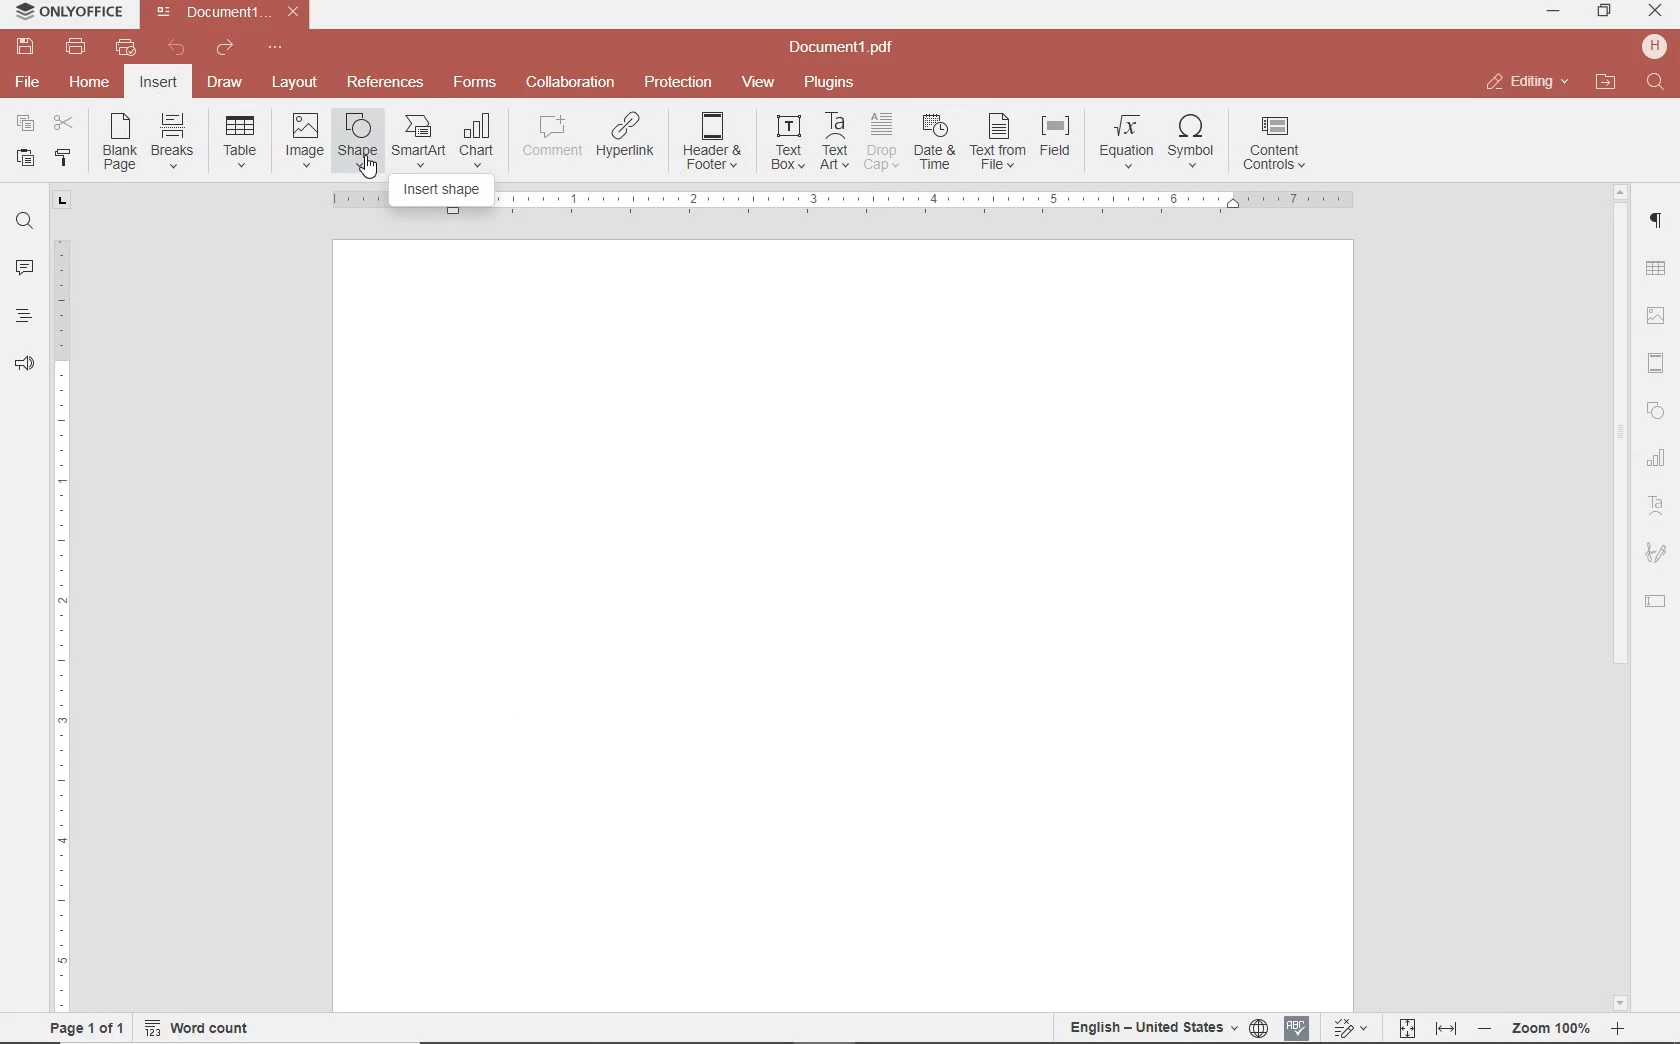  Describe the element at coordinates (1274, 144) in the screenshot. I see `INSERT CONTENT CONTROLS` at that location.